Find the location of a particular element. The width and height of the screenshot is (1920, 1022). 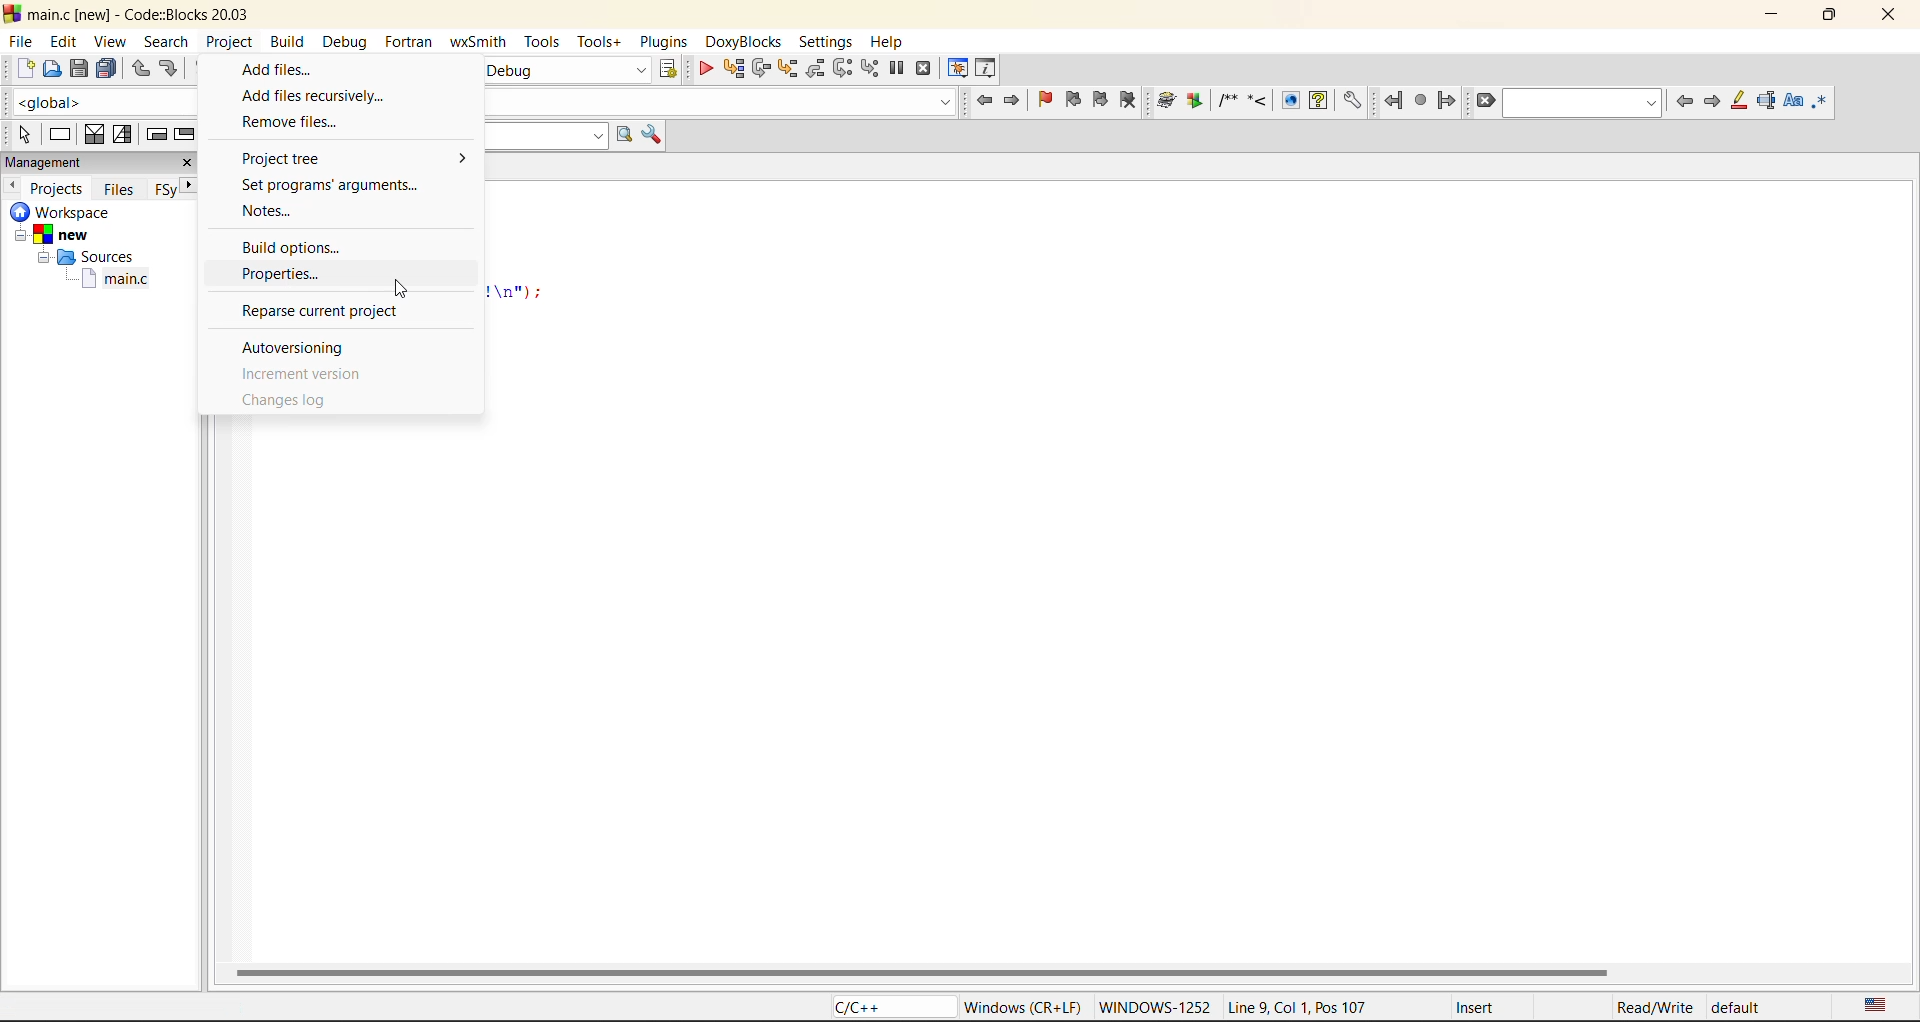

Run HTML Help documentation is located at coordinates (1320, 101).